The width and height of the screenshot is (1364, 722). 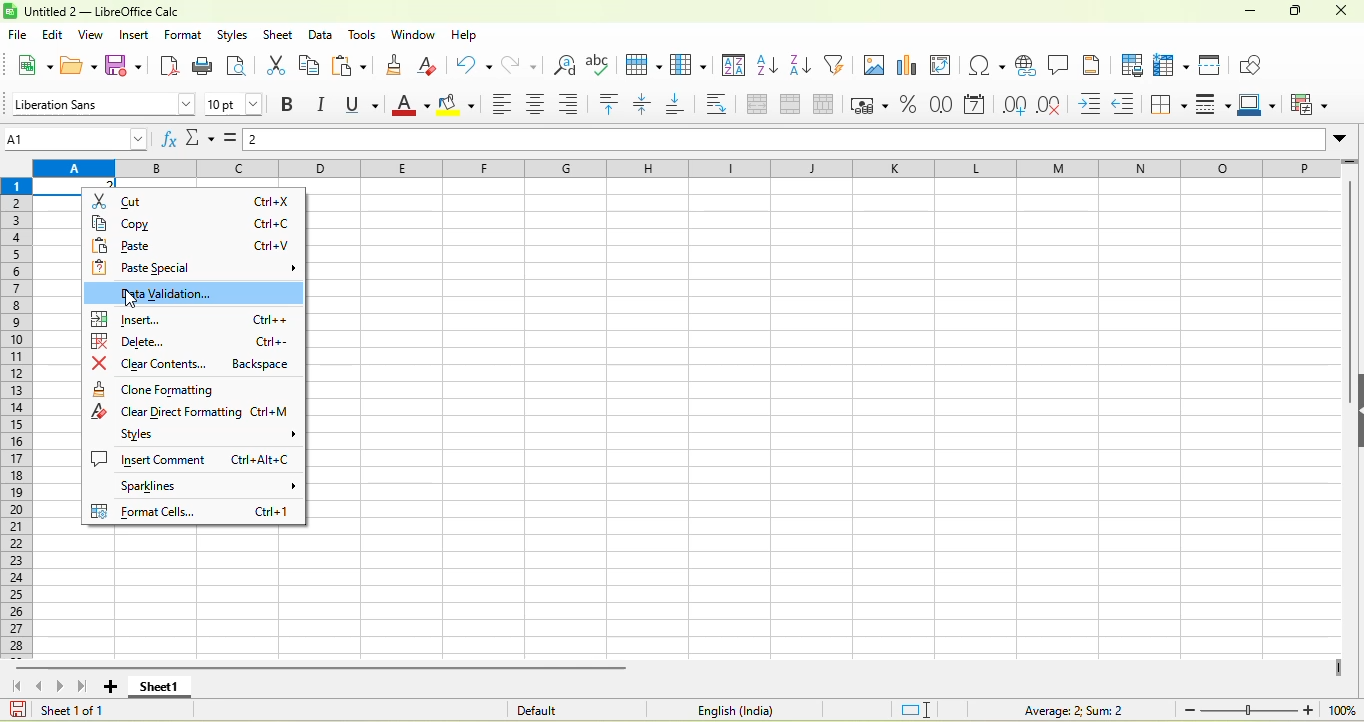 What do you see at coordinates (17, 34) in the screenshot?
I see `file` at bounding box center [17, 34].